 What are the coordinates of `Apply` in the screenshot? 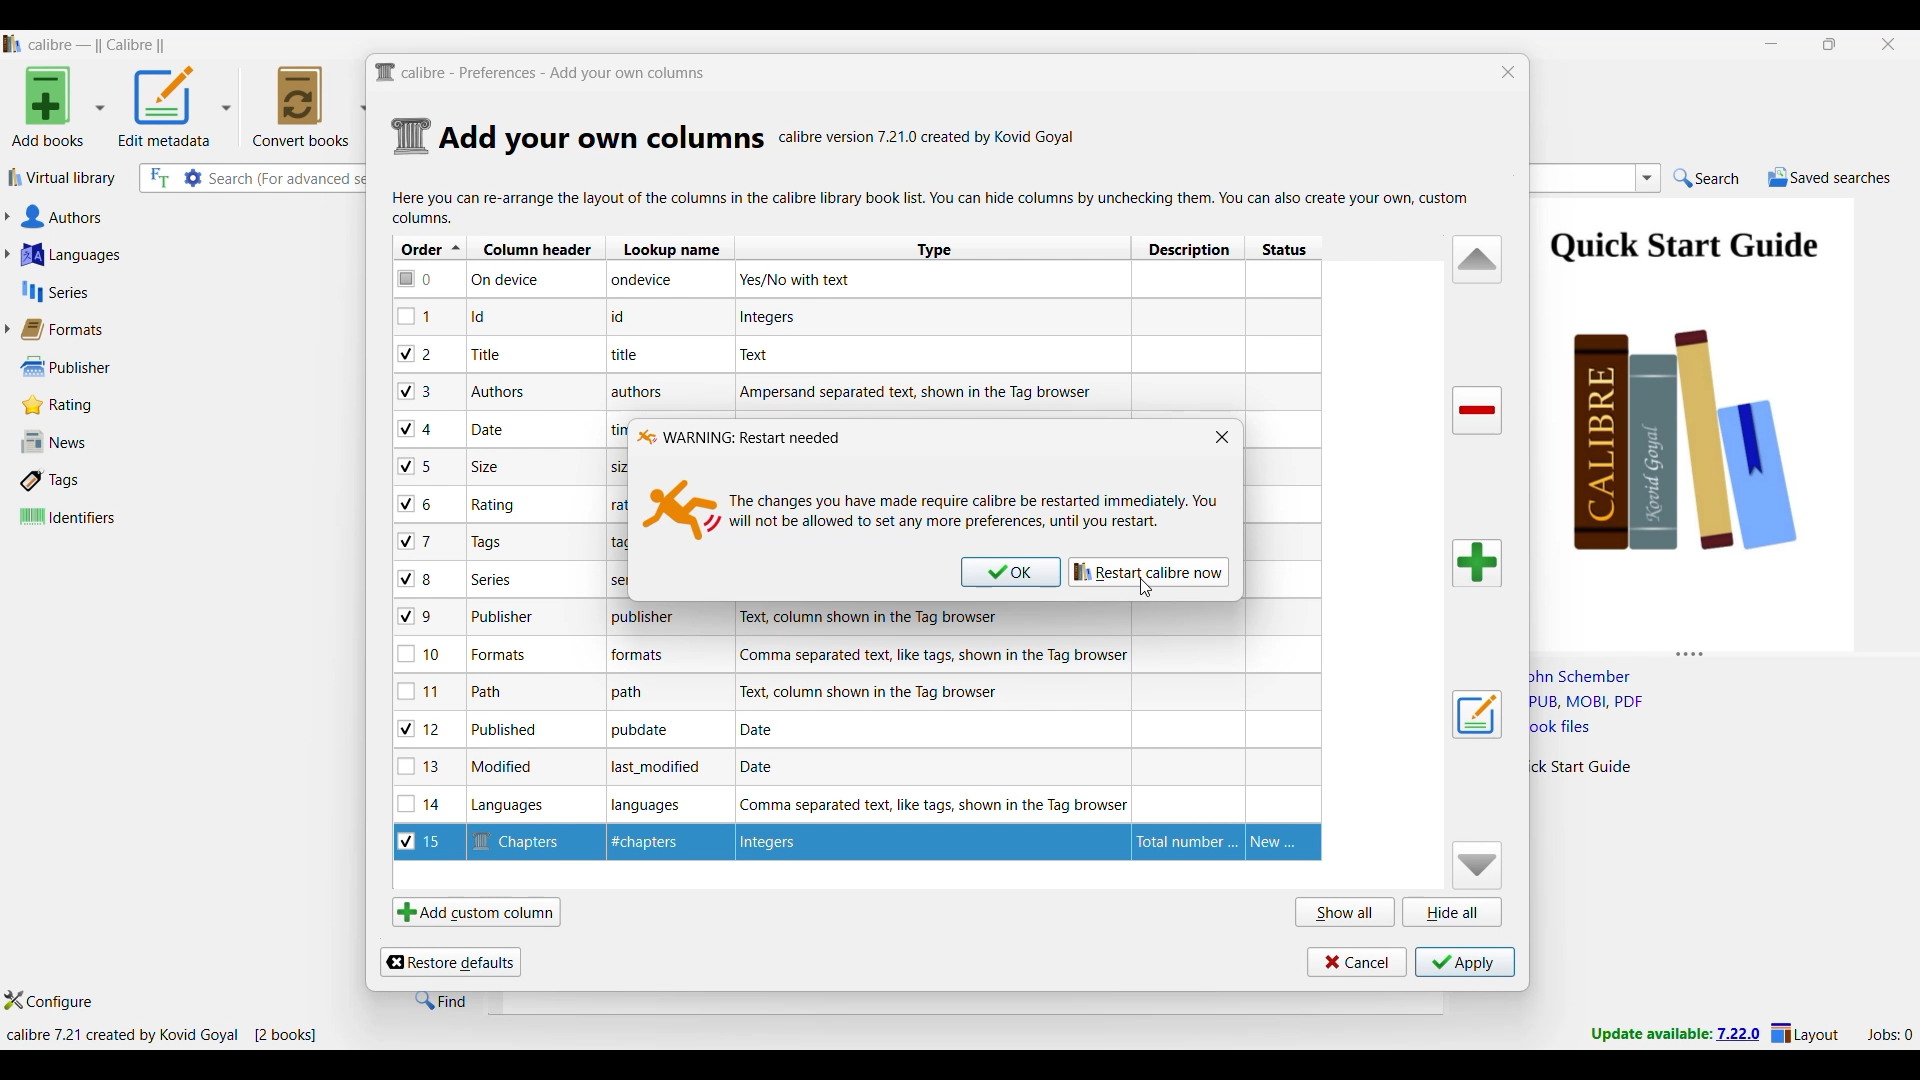 It's located at (1465, 962).